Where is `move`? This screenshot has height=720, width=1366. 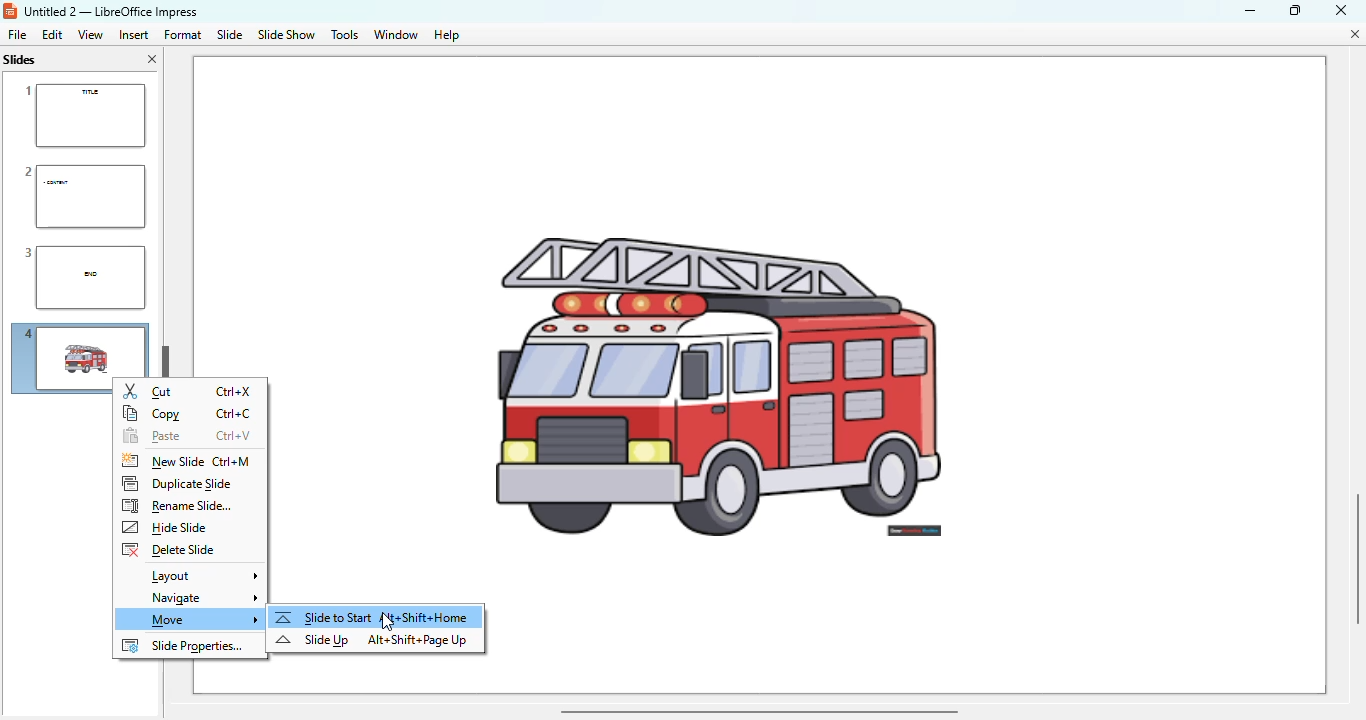
move is located at coordinates (196, 620).